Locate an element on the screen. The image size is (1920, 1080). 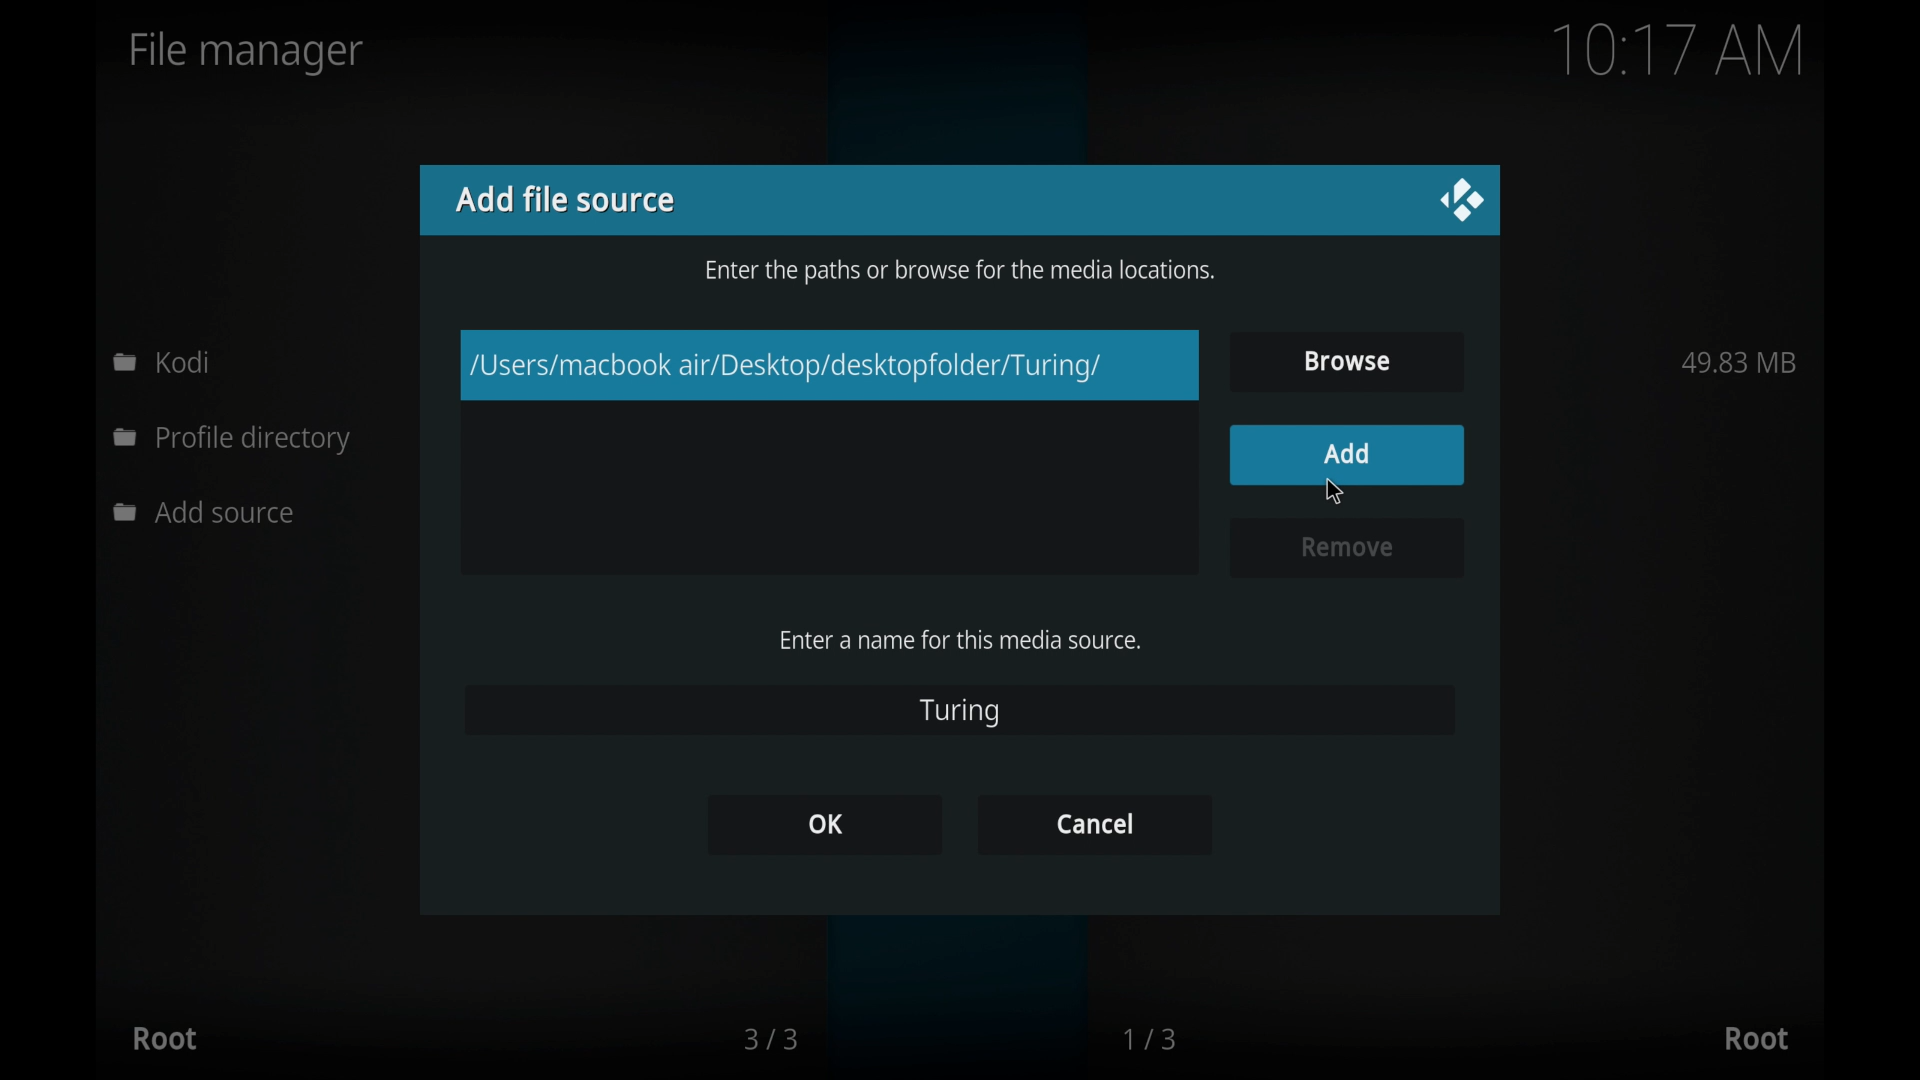
add is located at coordinates (1346, 454).